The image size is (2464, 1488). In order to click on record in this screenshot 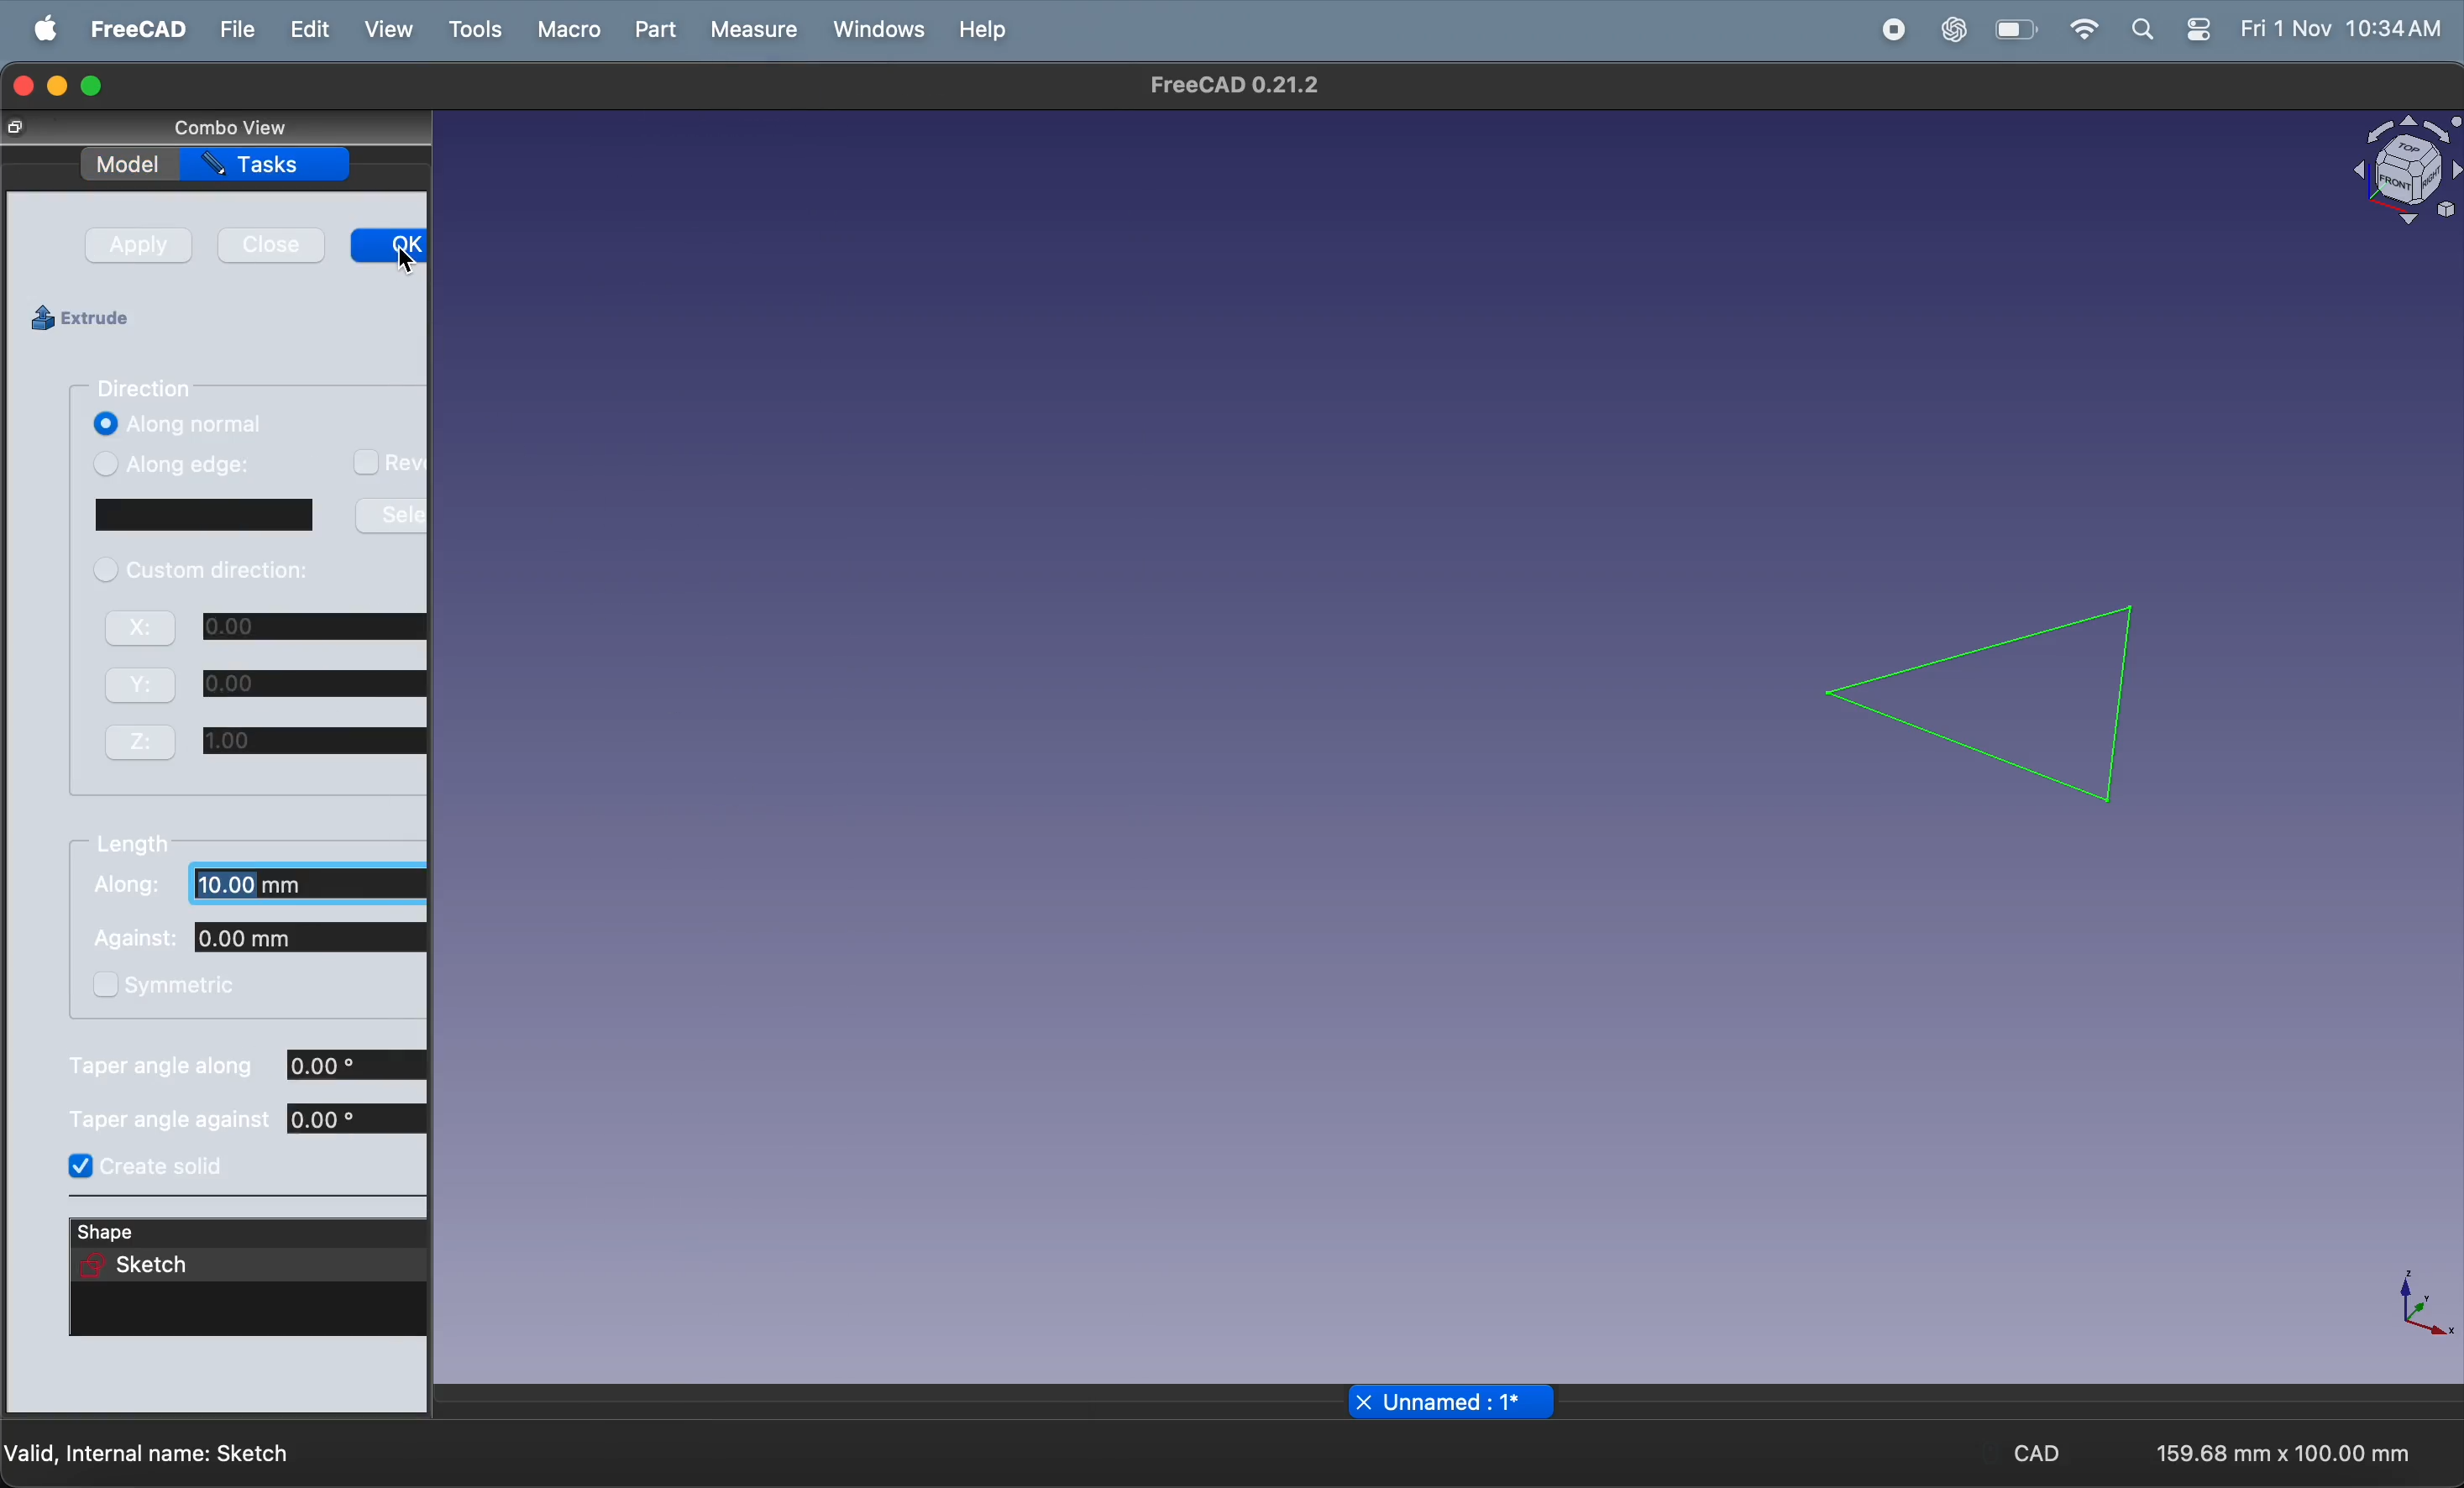, I will do `click(1895, 28)`.